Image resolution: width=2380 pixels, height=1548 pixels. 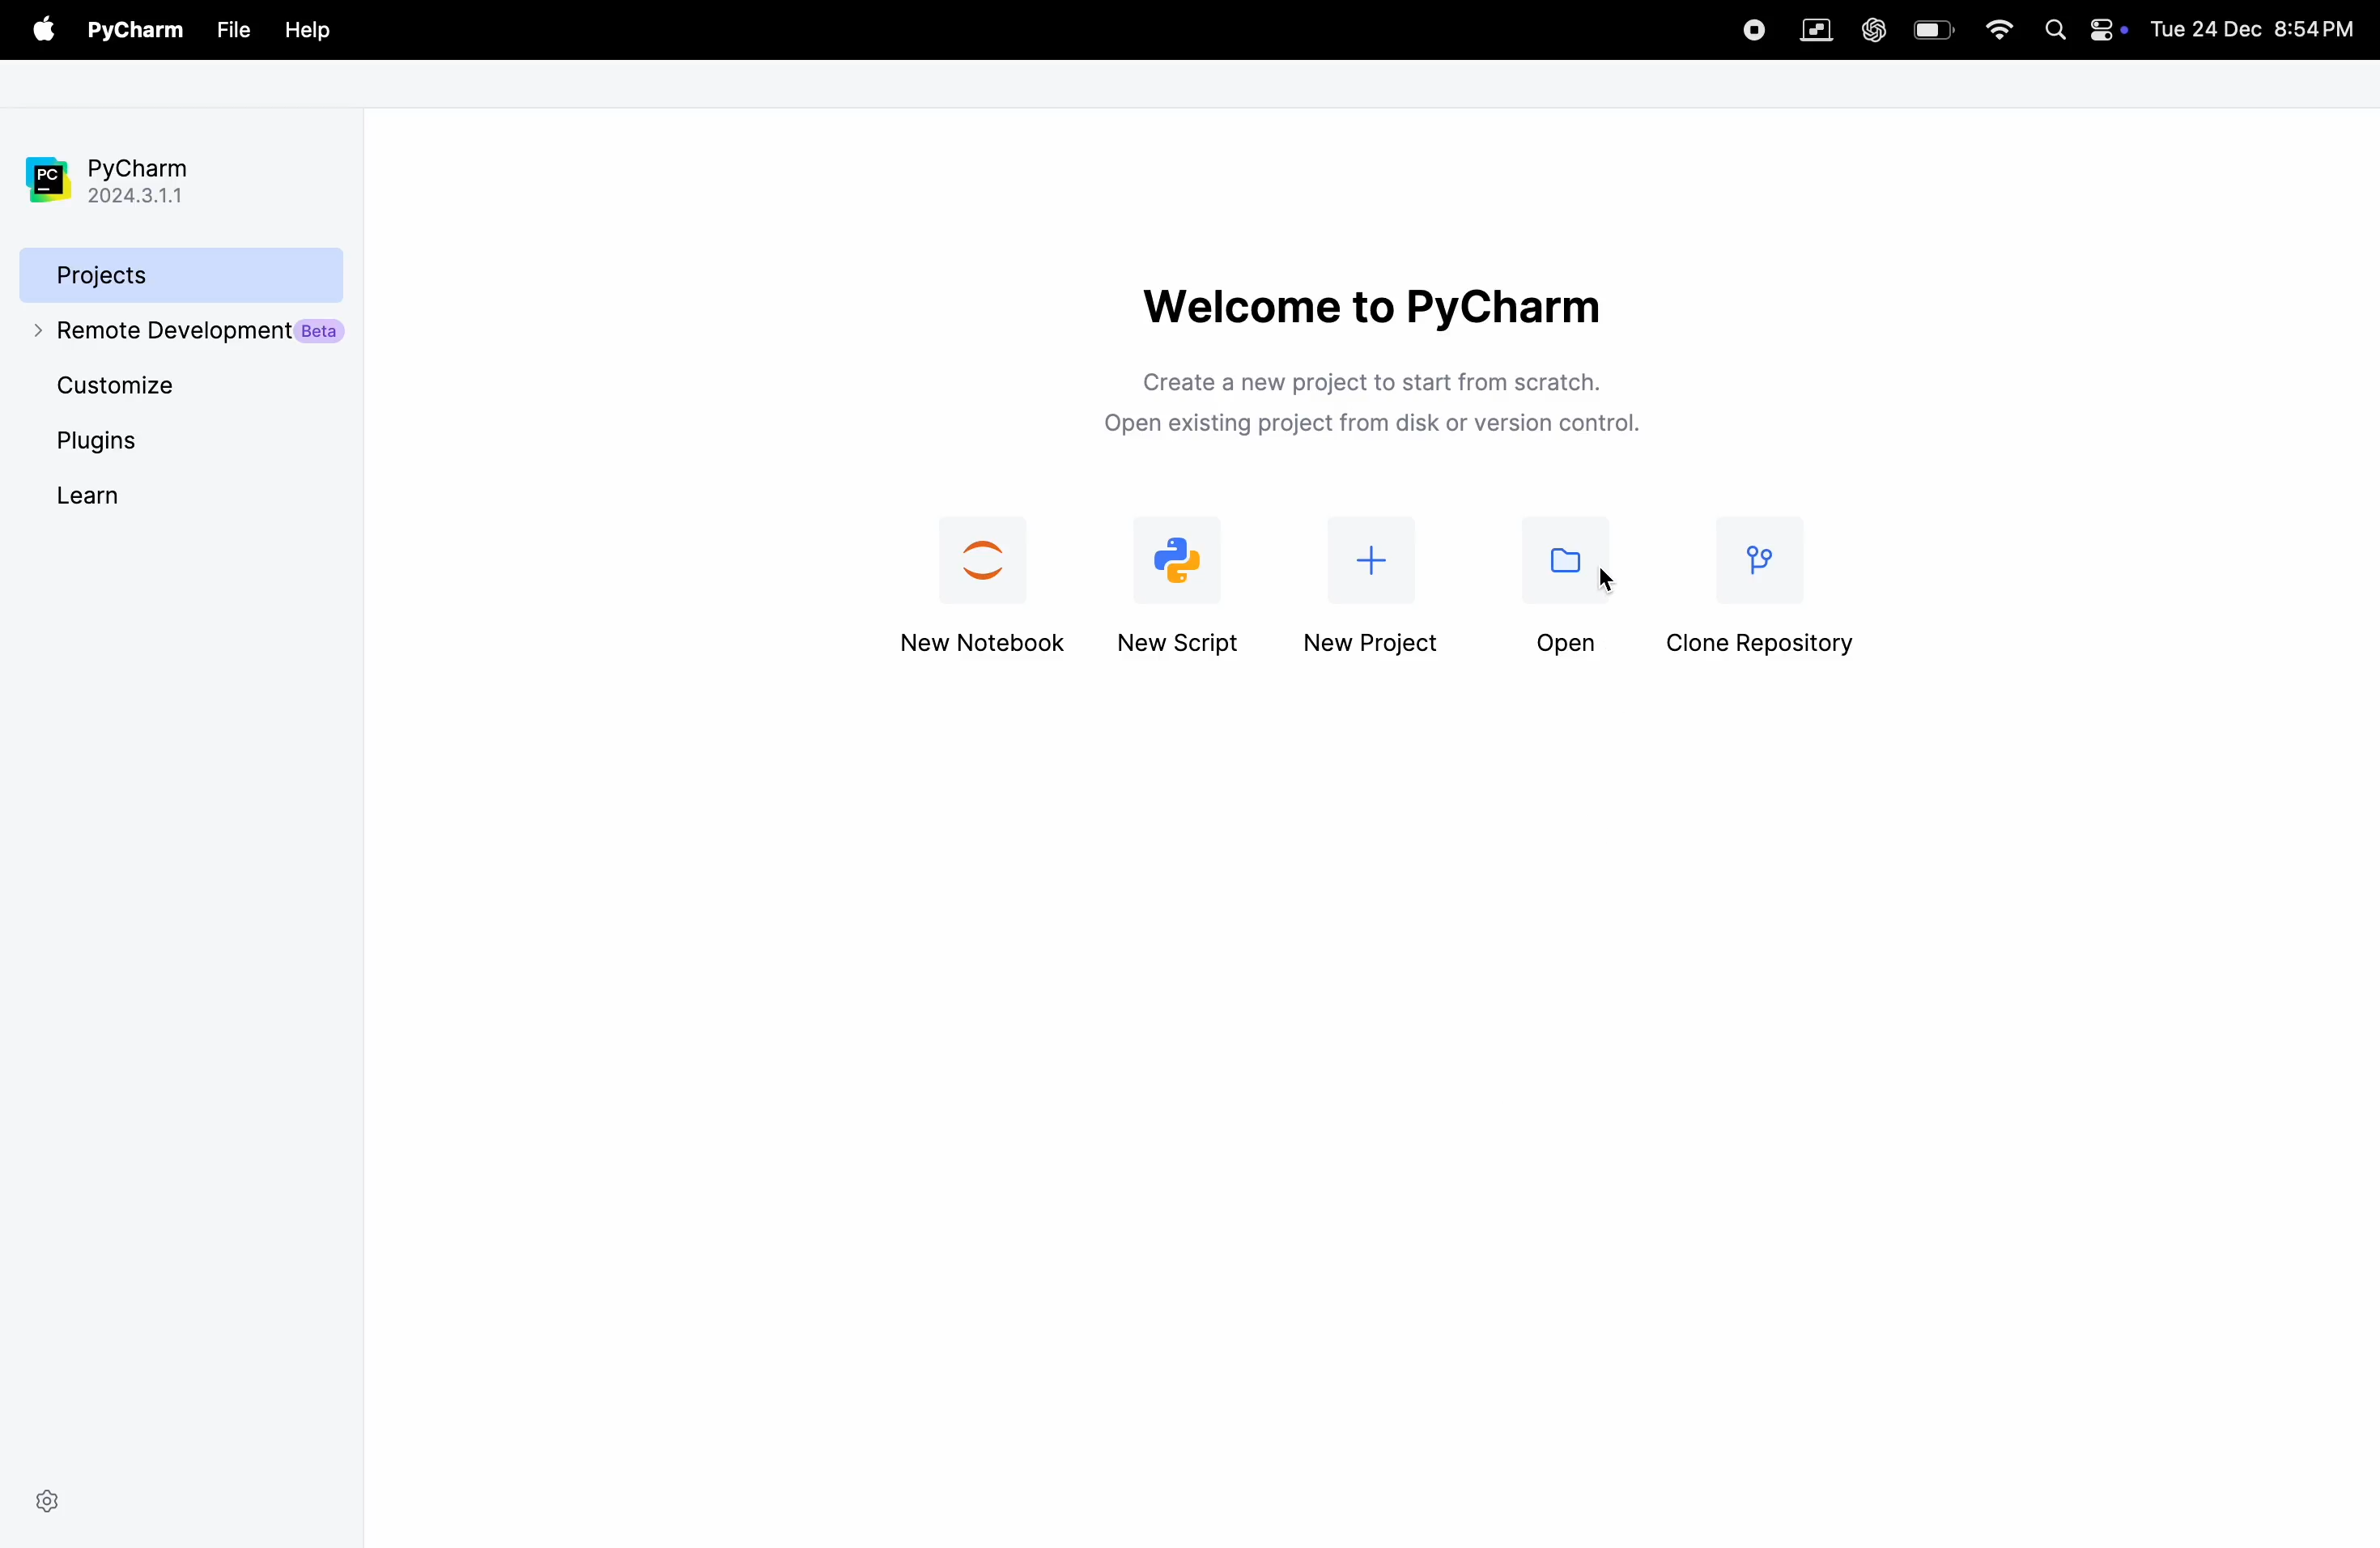 What do you see at coordinates (987, 578) in the screenshot?
I see `new notebook` at bounding box center [987, 578].